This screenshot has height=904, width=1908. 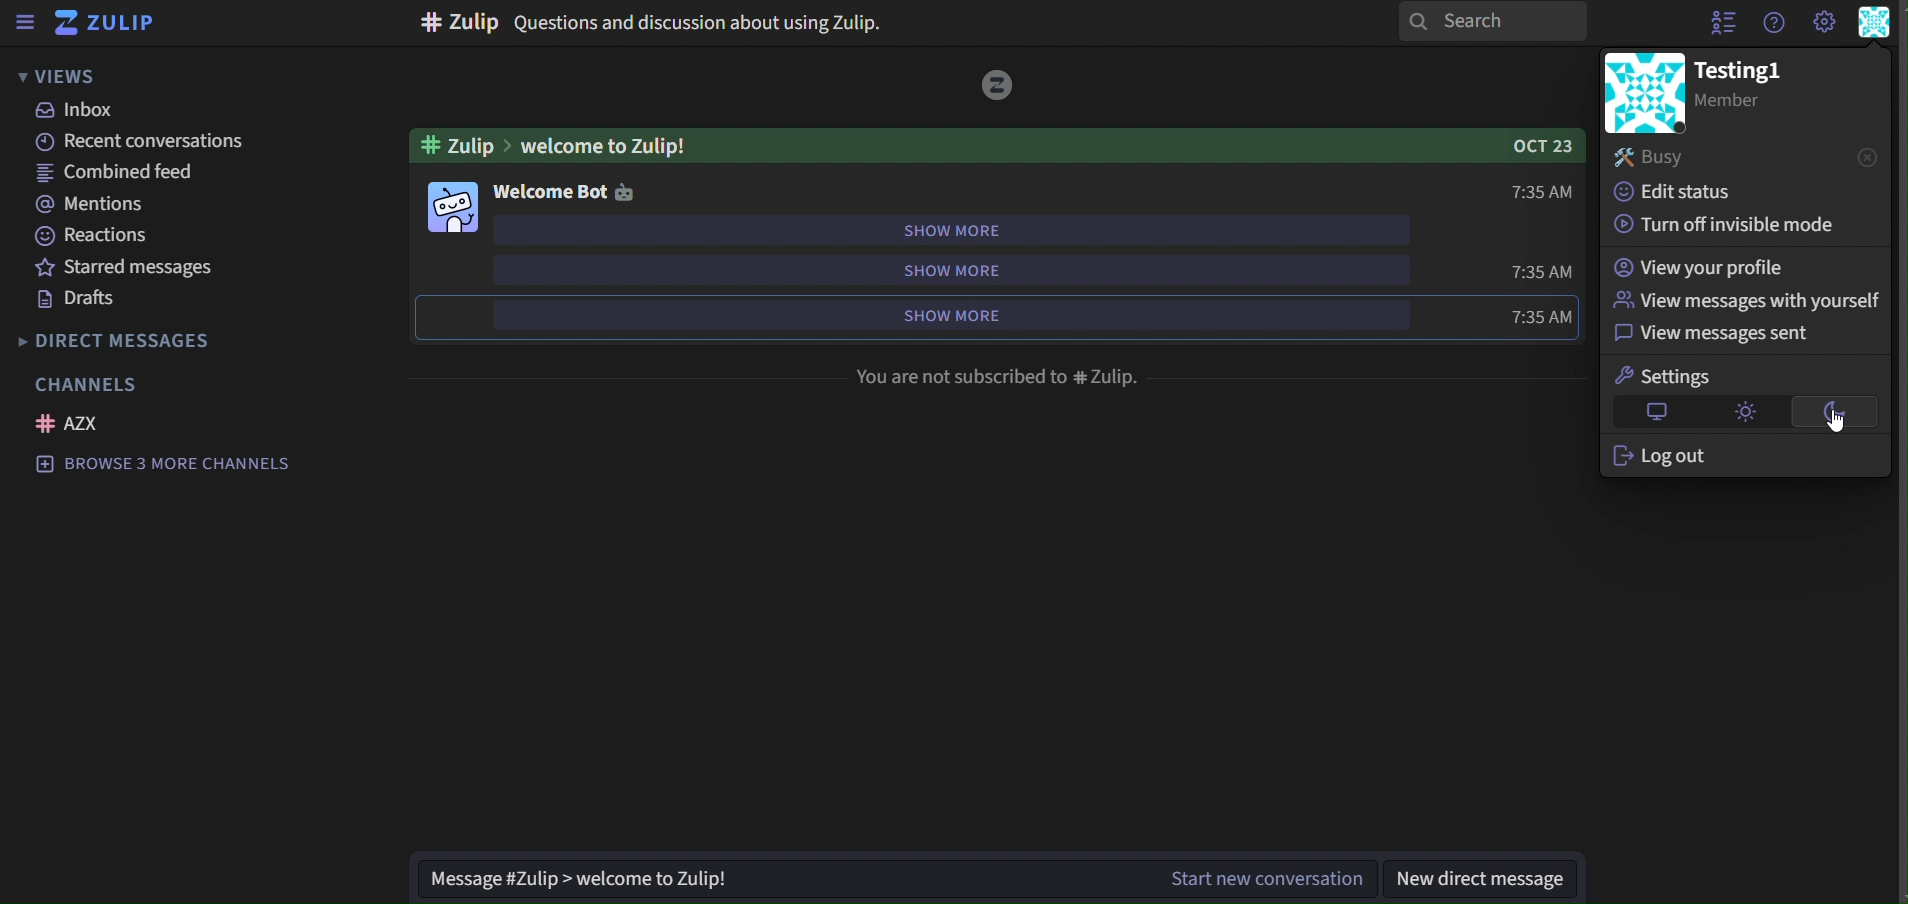 What do you see at coordinates (1775, 26) in the screenshot?
I see `get help` at bounding box center [1775, 26].